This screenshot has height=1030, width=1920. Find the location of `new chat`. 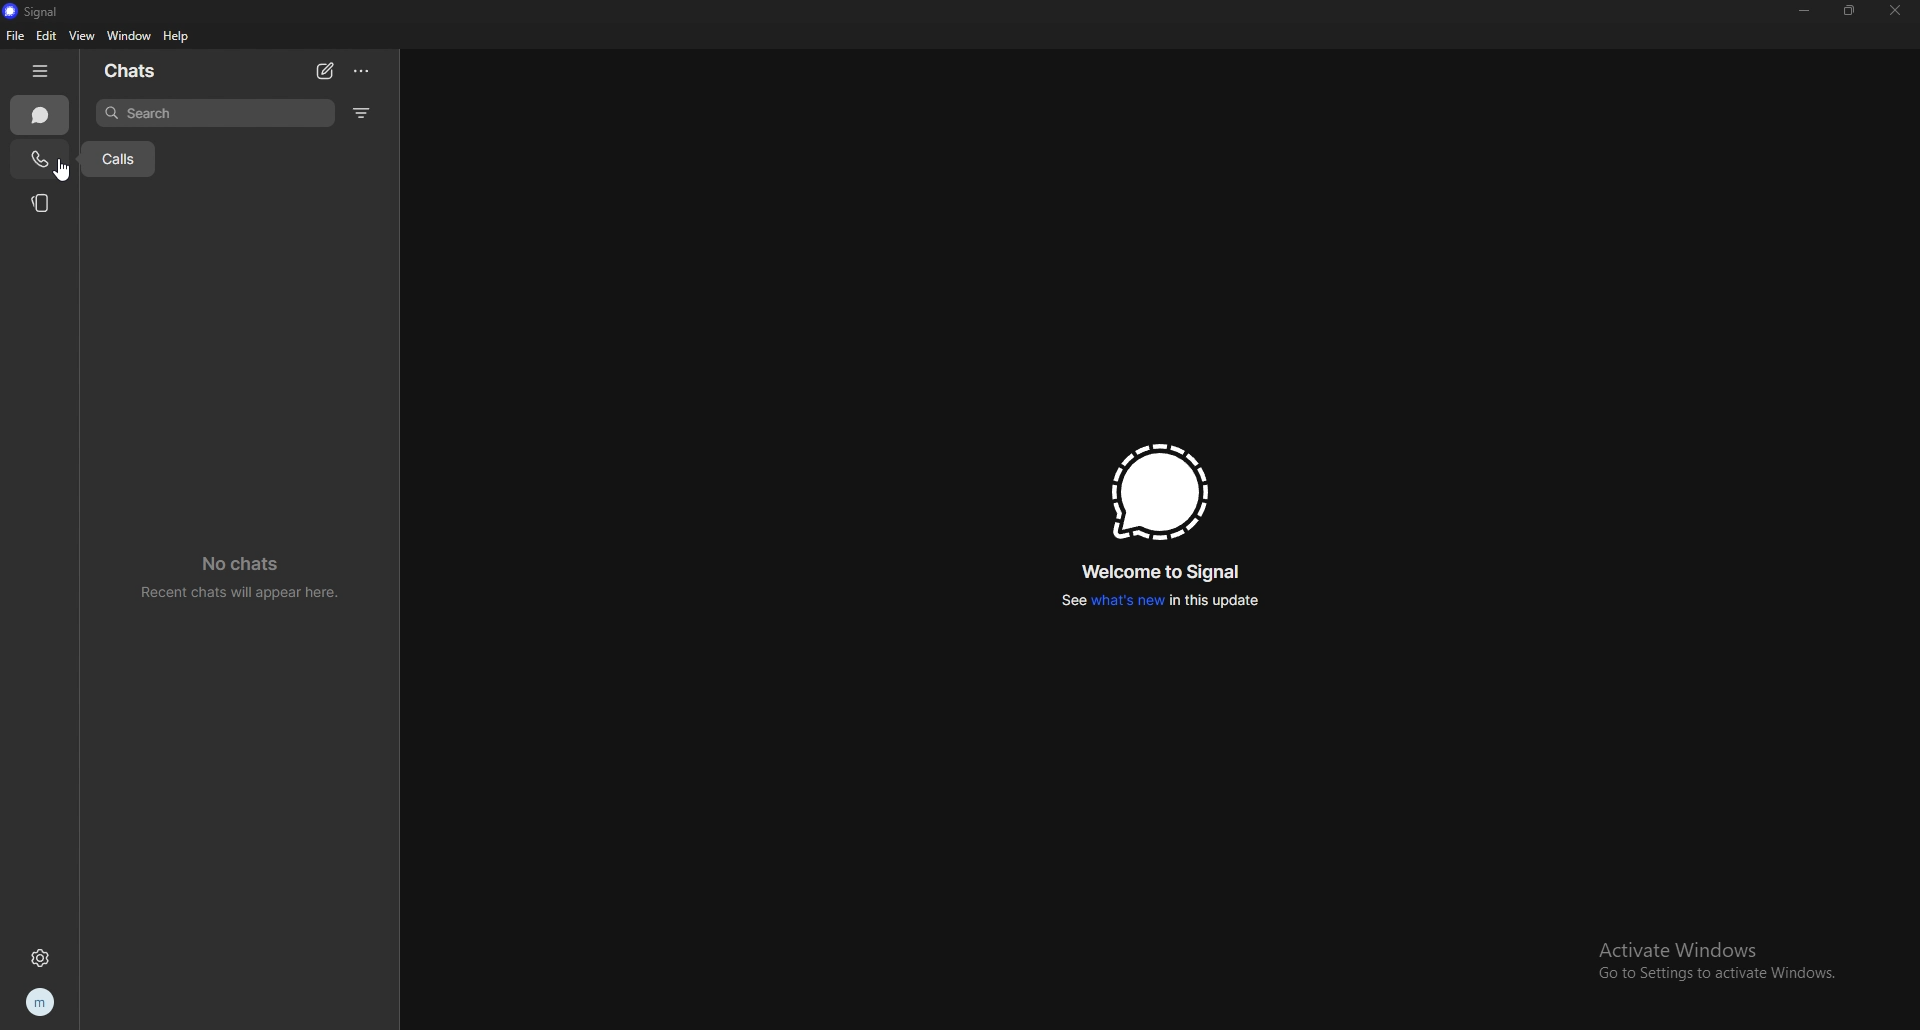

new chat is located at coordinates (325, 70).